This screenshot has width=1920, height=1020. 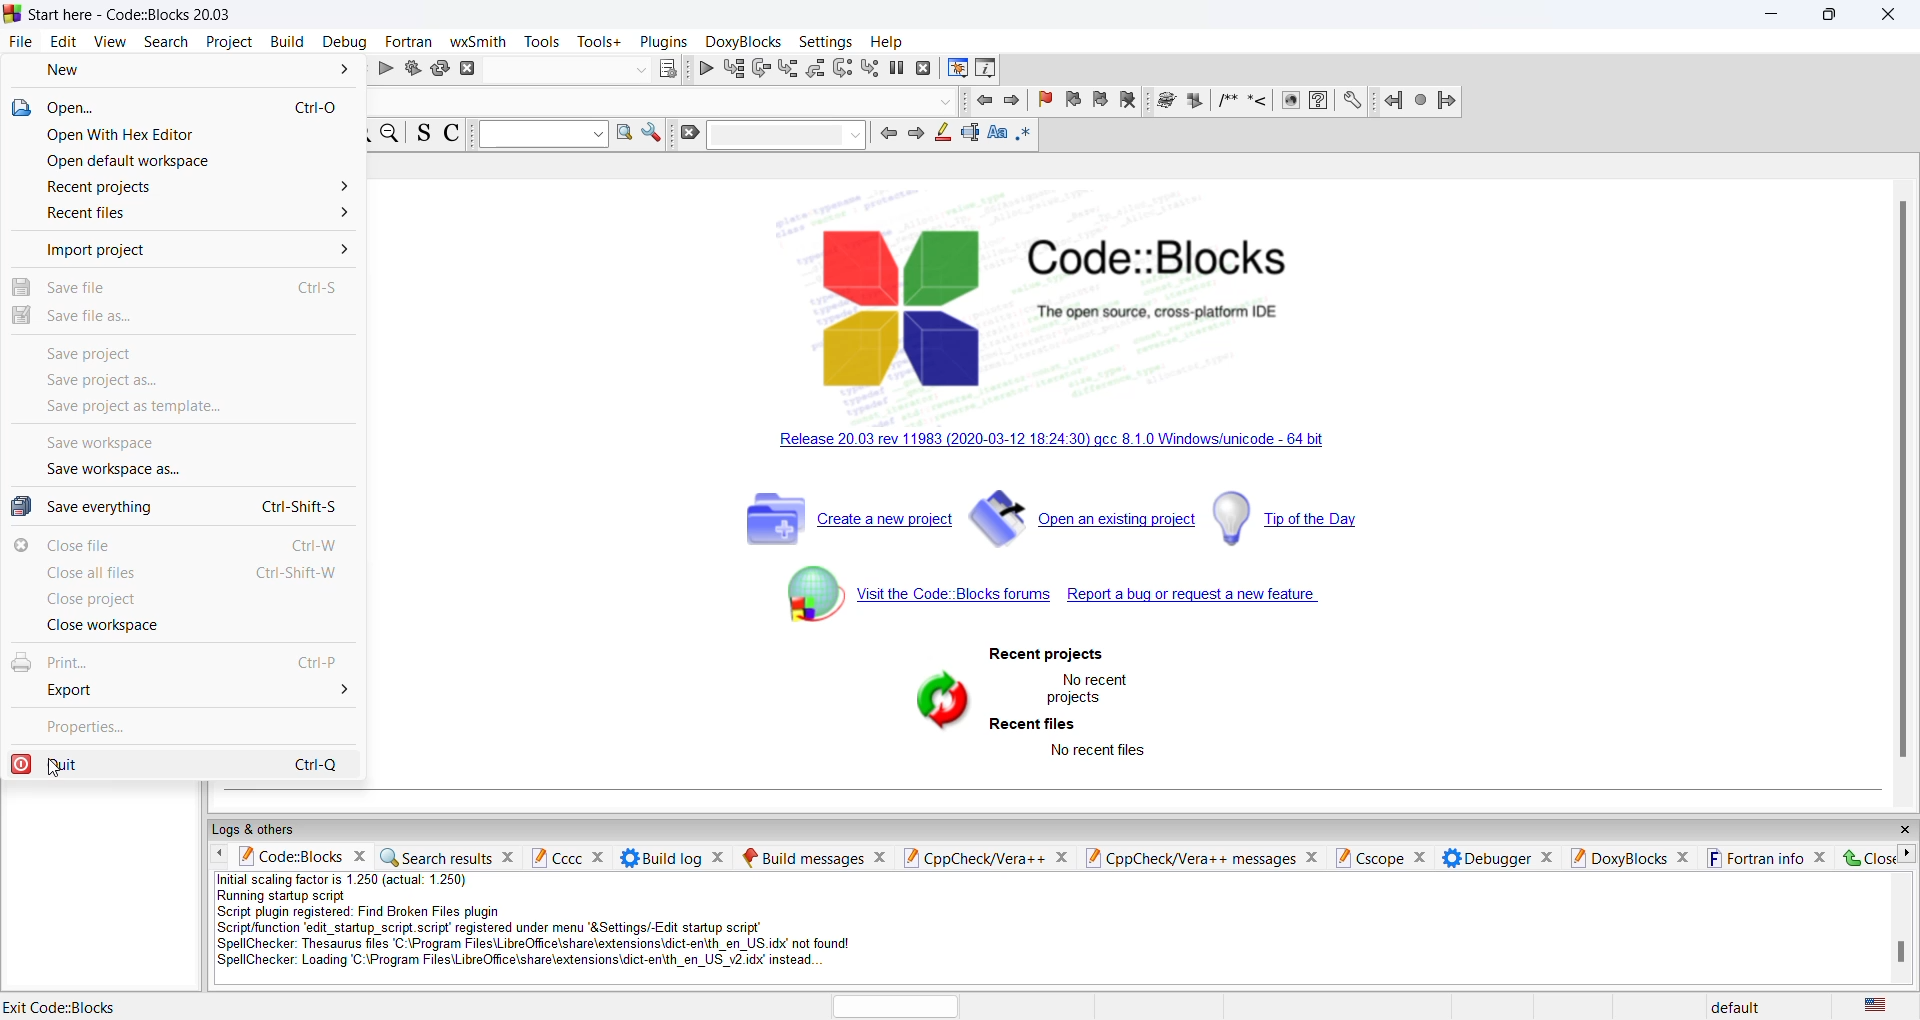 I want to click on abort , so click(x=469, y=70).